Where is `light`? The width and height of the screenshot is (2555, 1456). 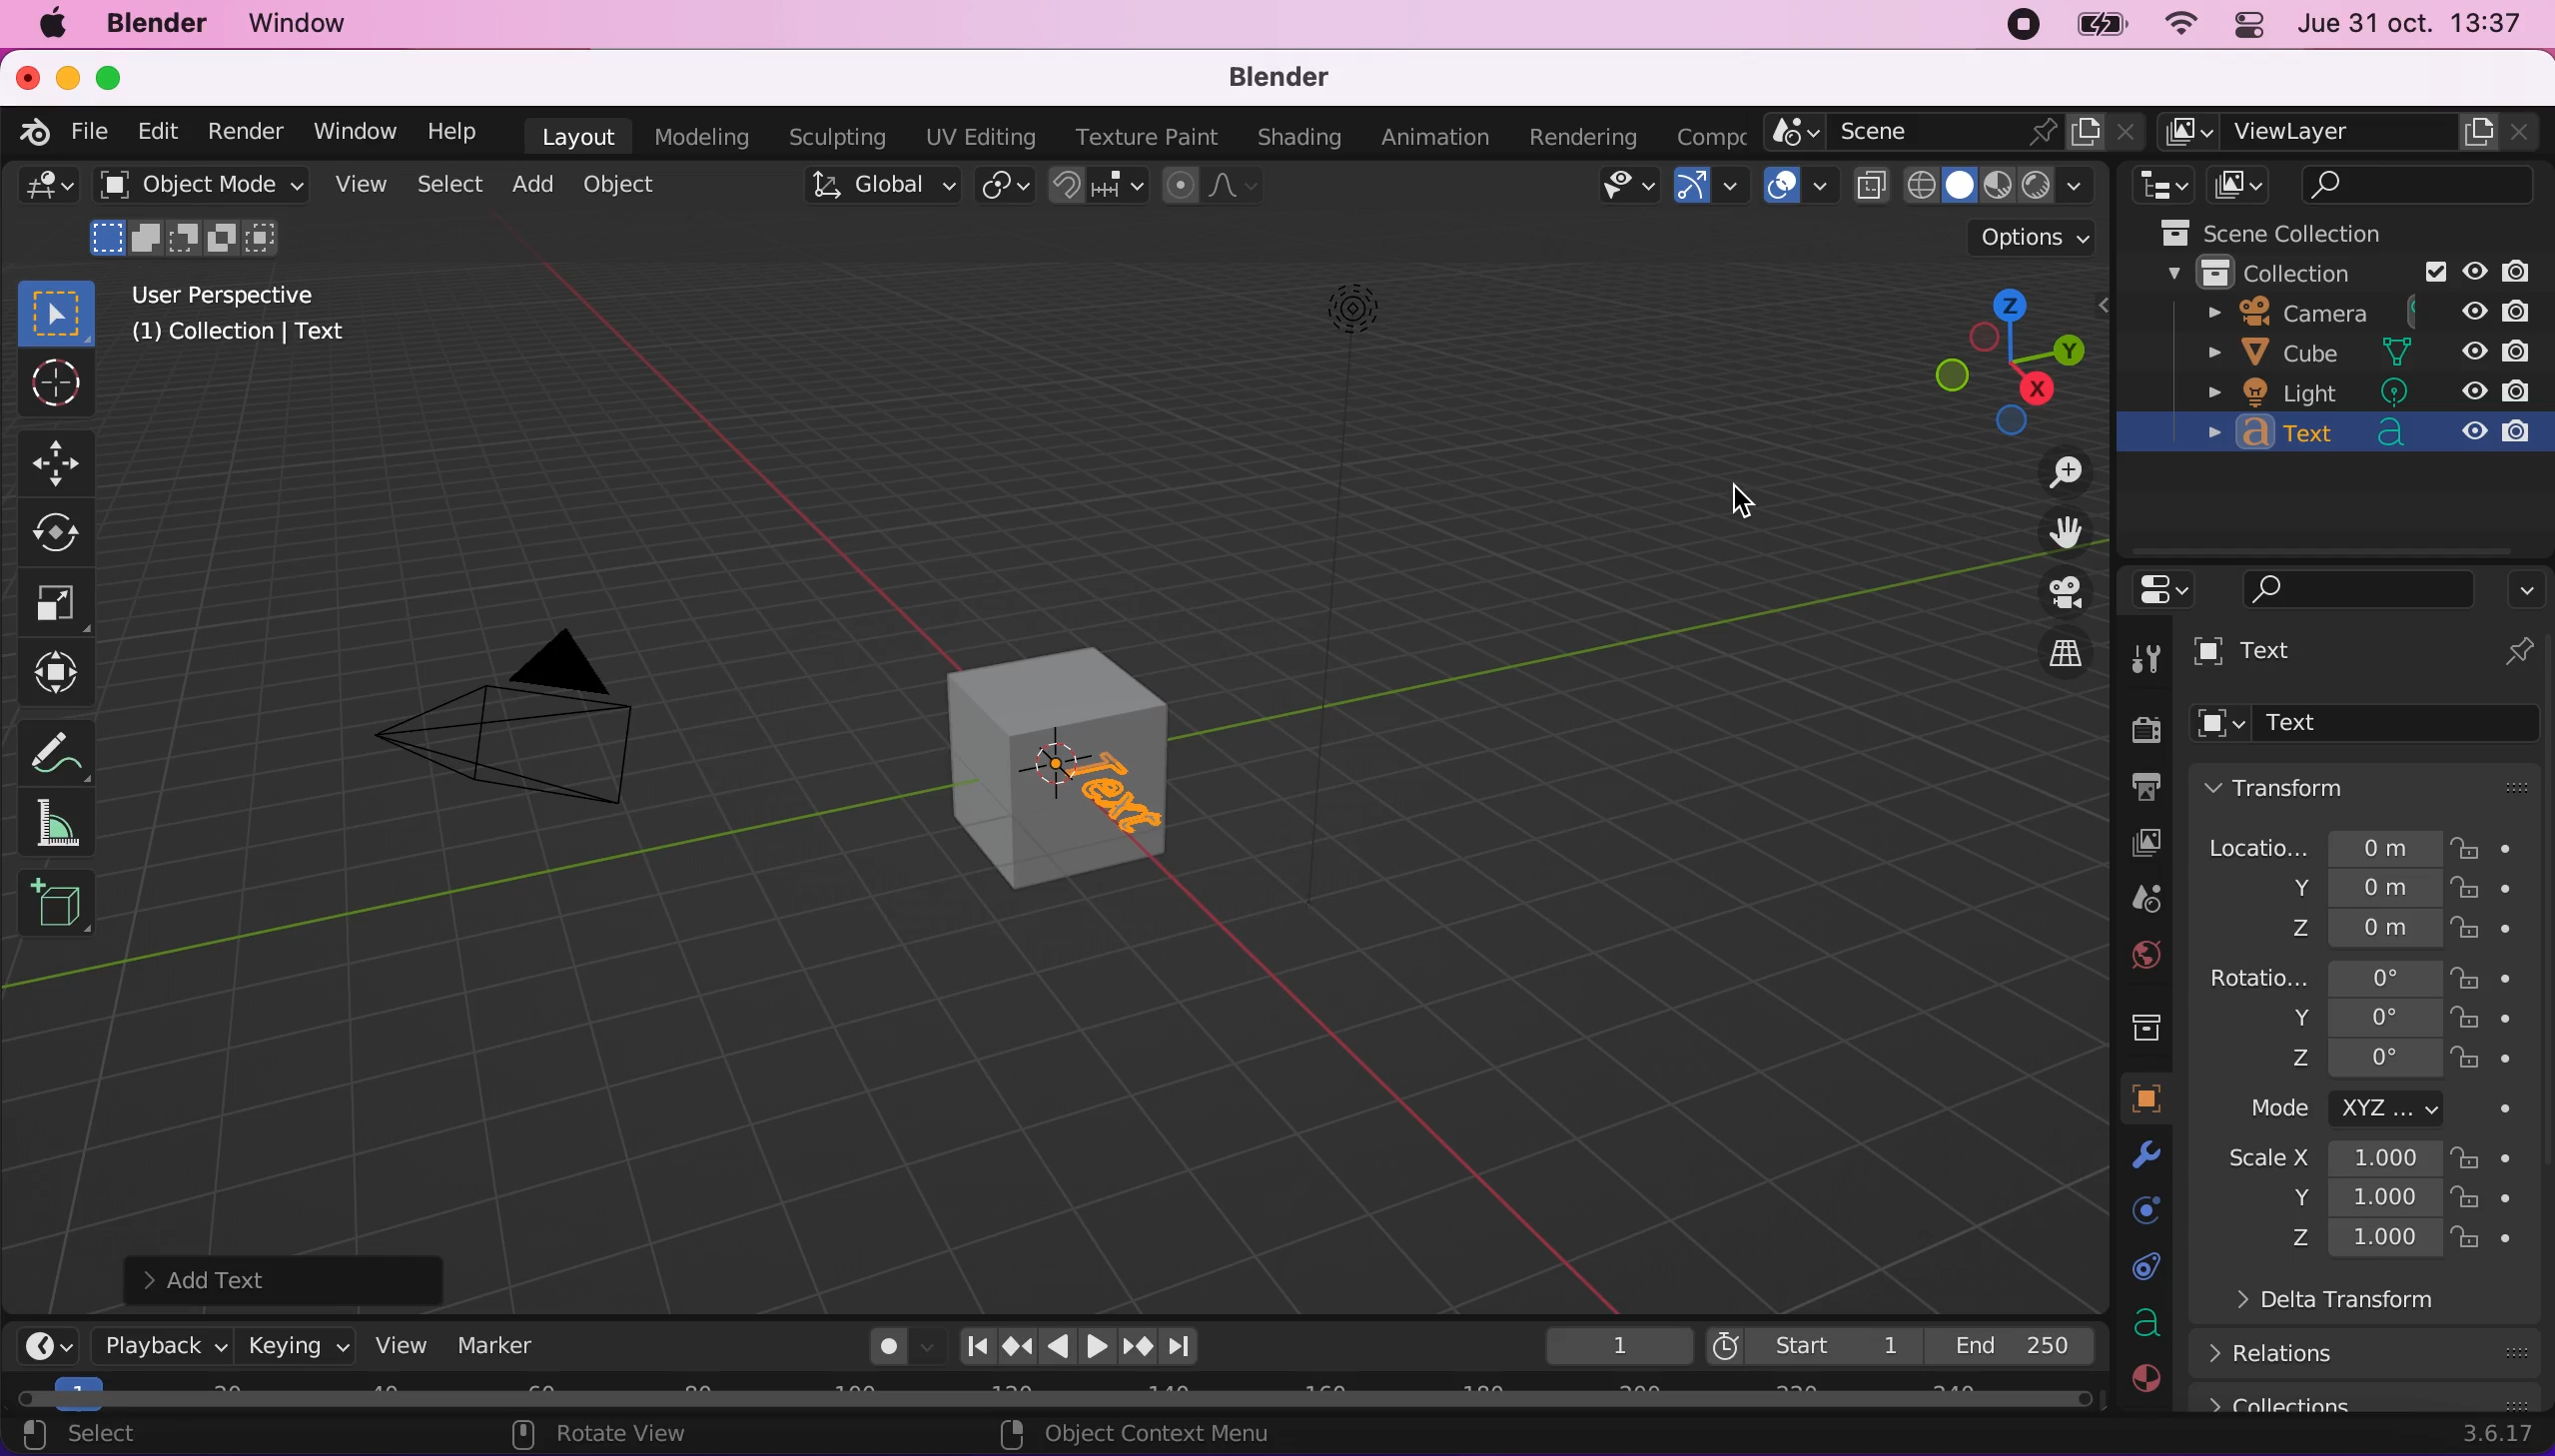
light is located at coordinates (1345, 453).